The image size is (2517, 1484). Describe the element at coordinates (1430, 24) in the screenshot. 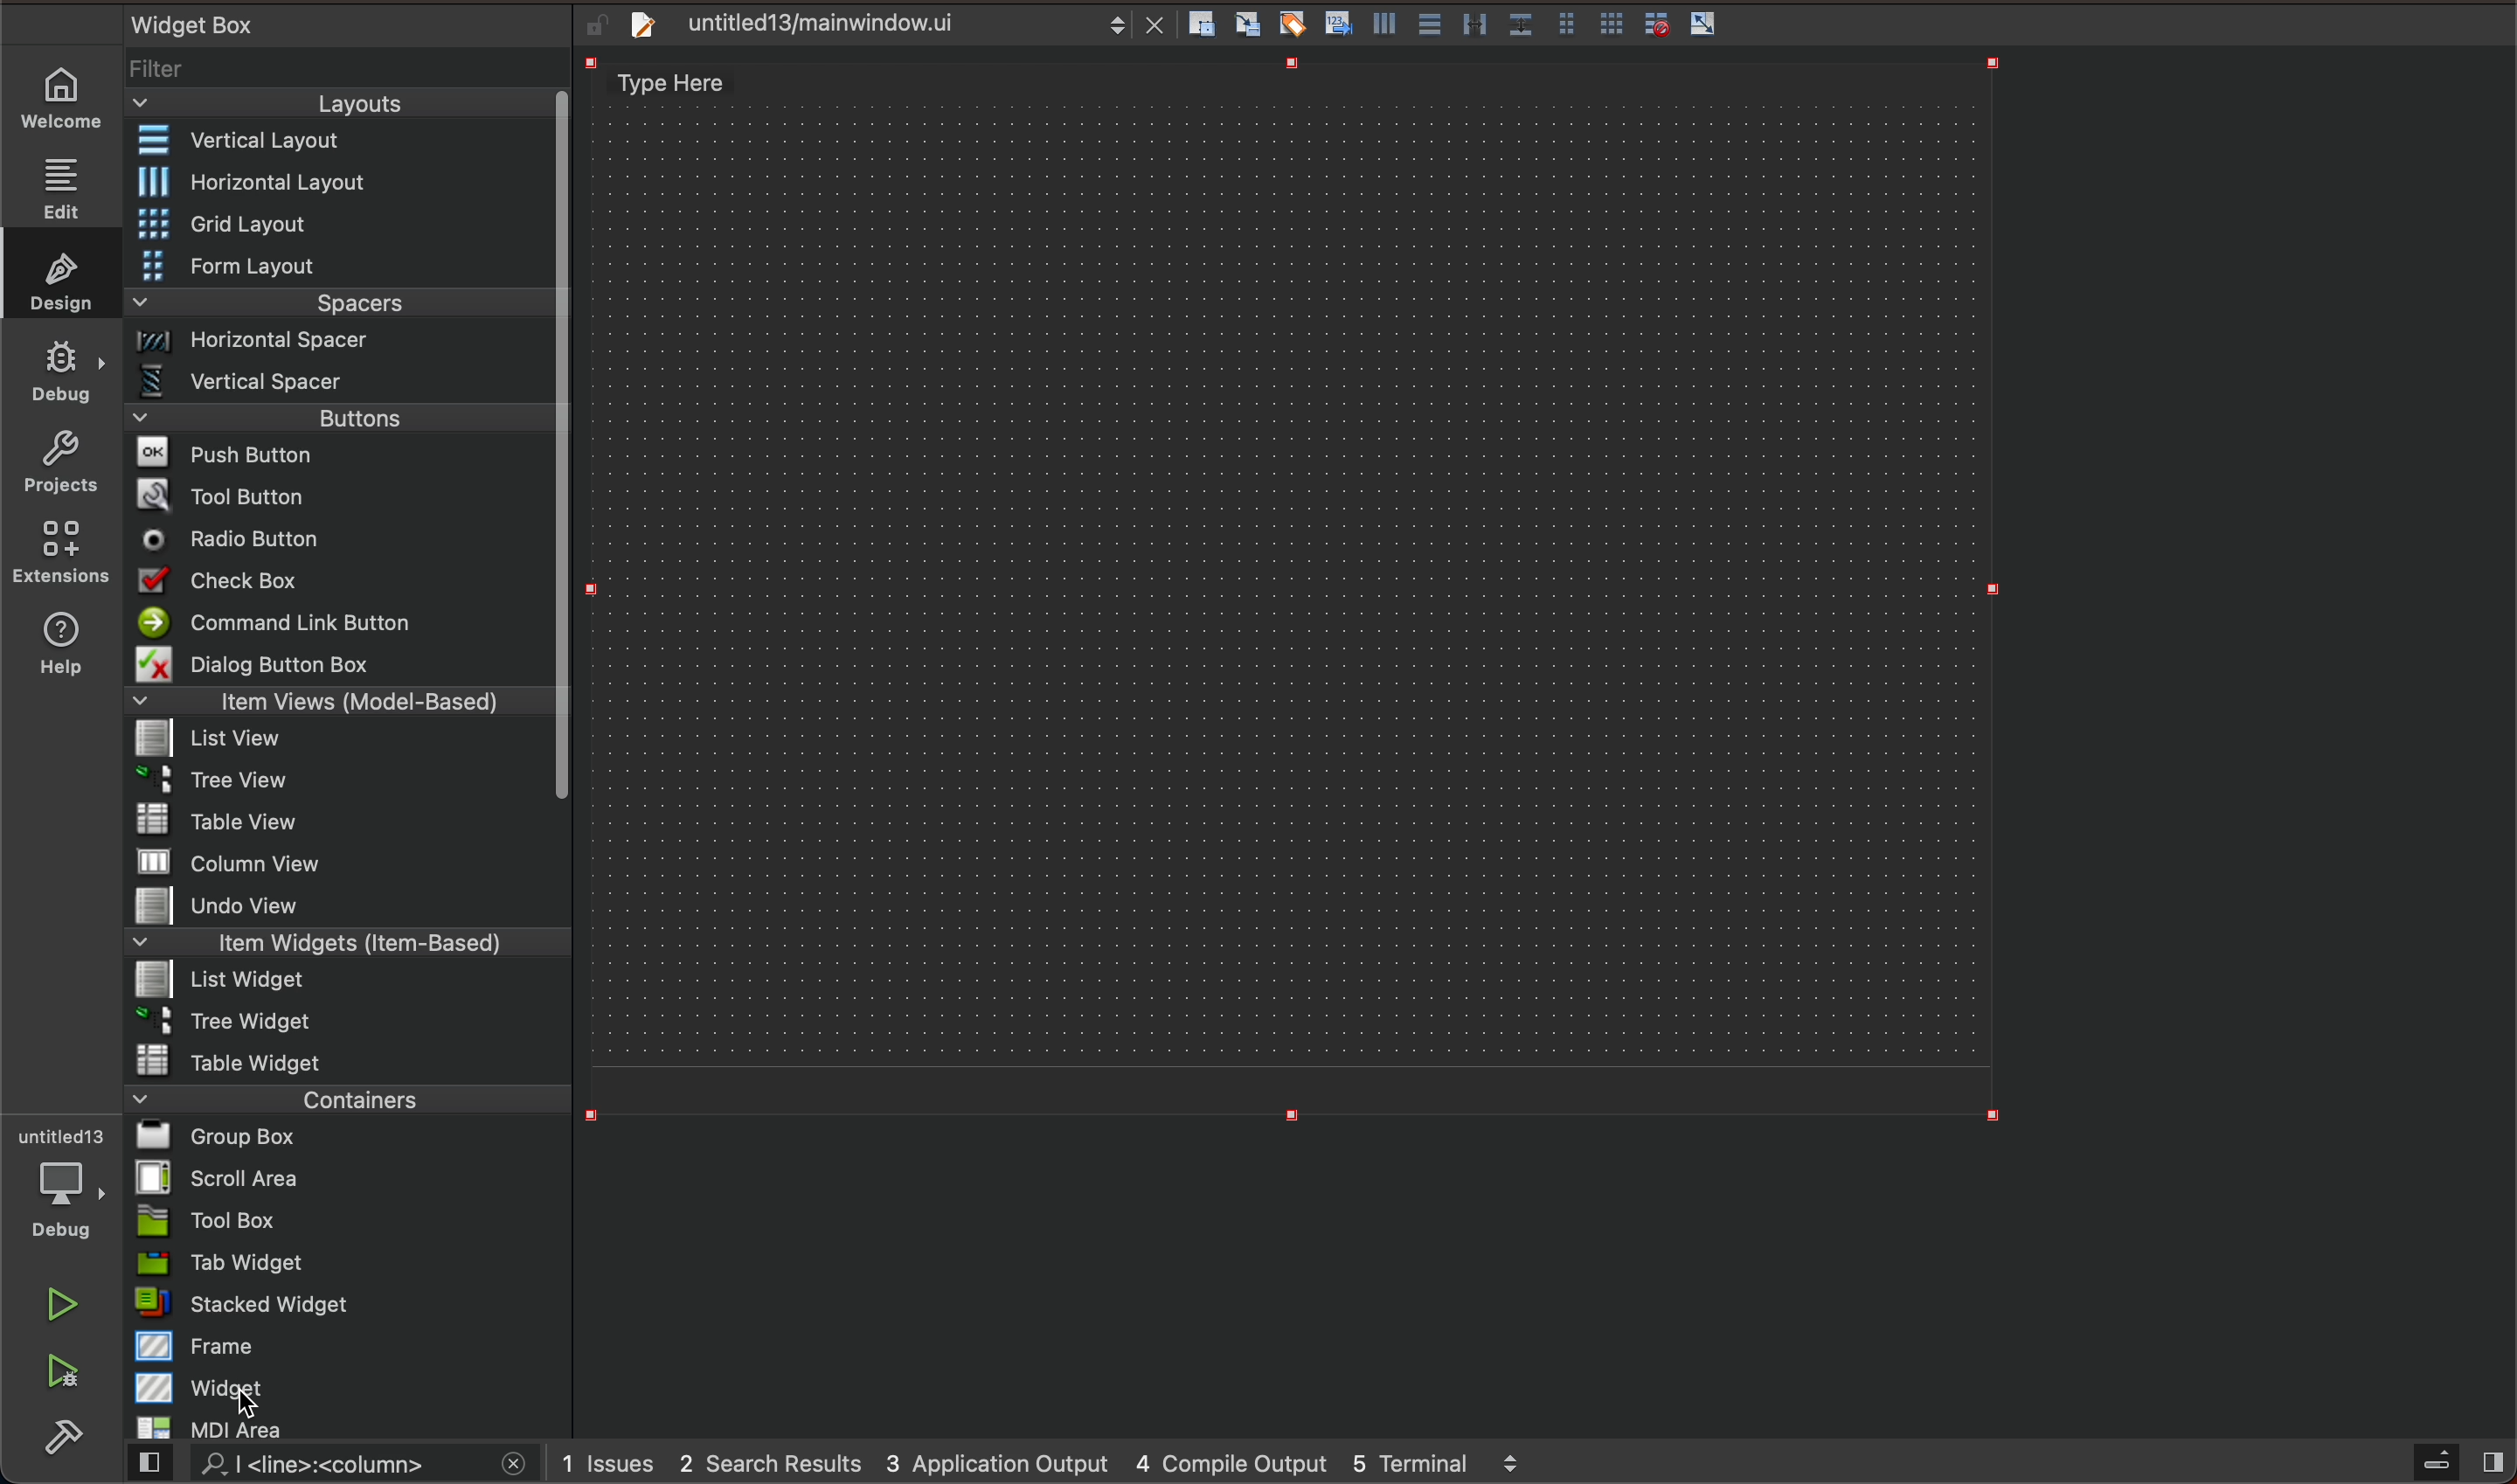

I see `Horizontal` at that location.